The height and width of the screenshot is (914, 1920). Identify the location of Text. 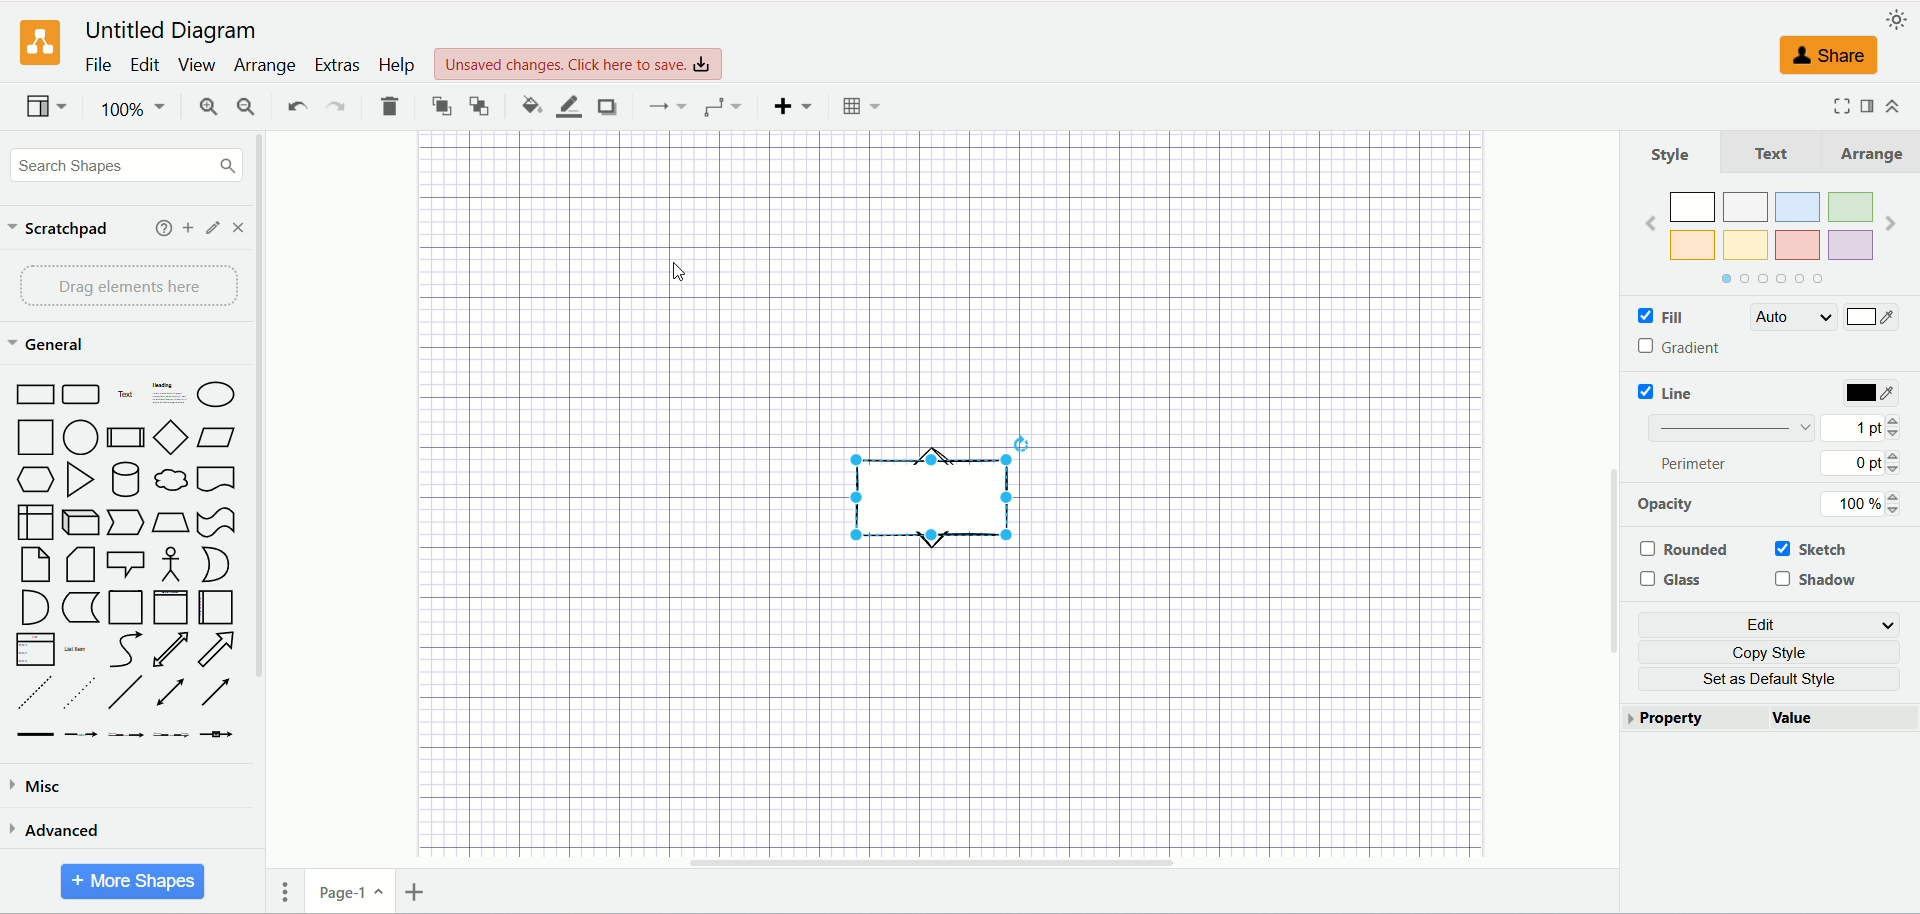
(1772, 152).